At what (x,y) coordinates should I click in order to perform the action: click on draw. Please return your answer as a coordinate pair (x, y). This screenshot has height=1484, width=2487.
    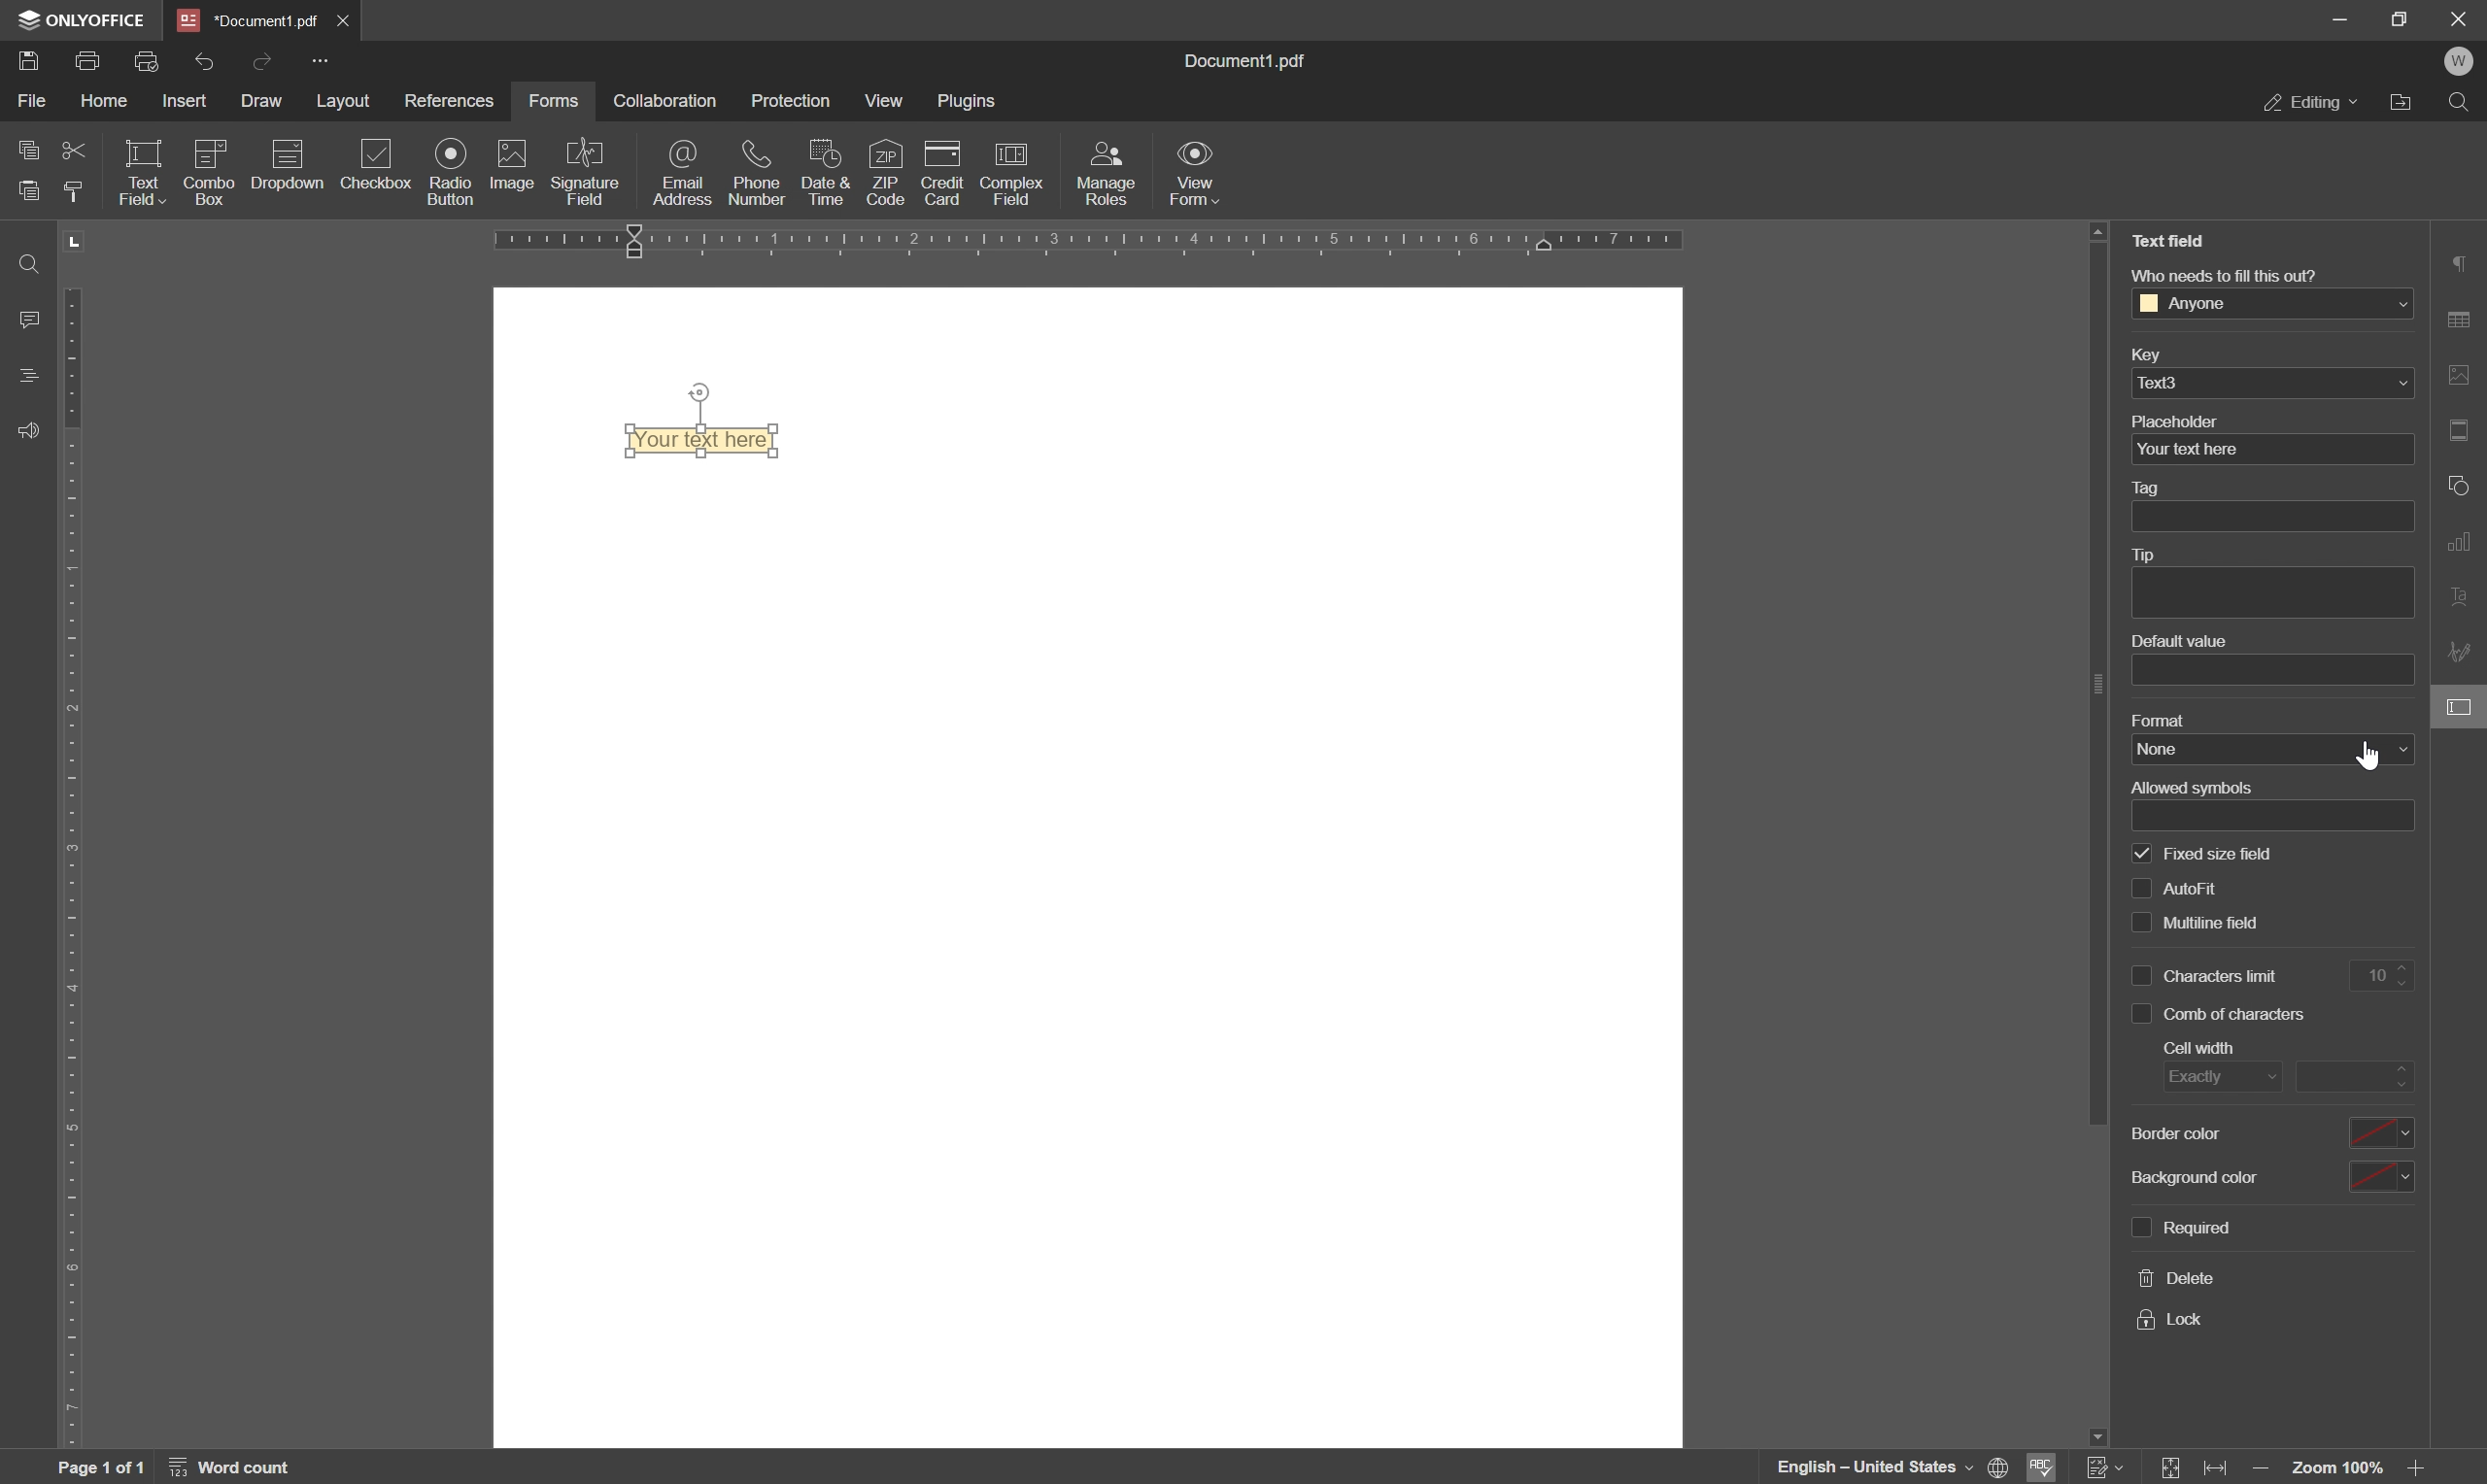
    Looking at the image, I should click on (263, 104).